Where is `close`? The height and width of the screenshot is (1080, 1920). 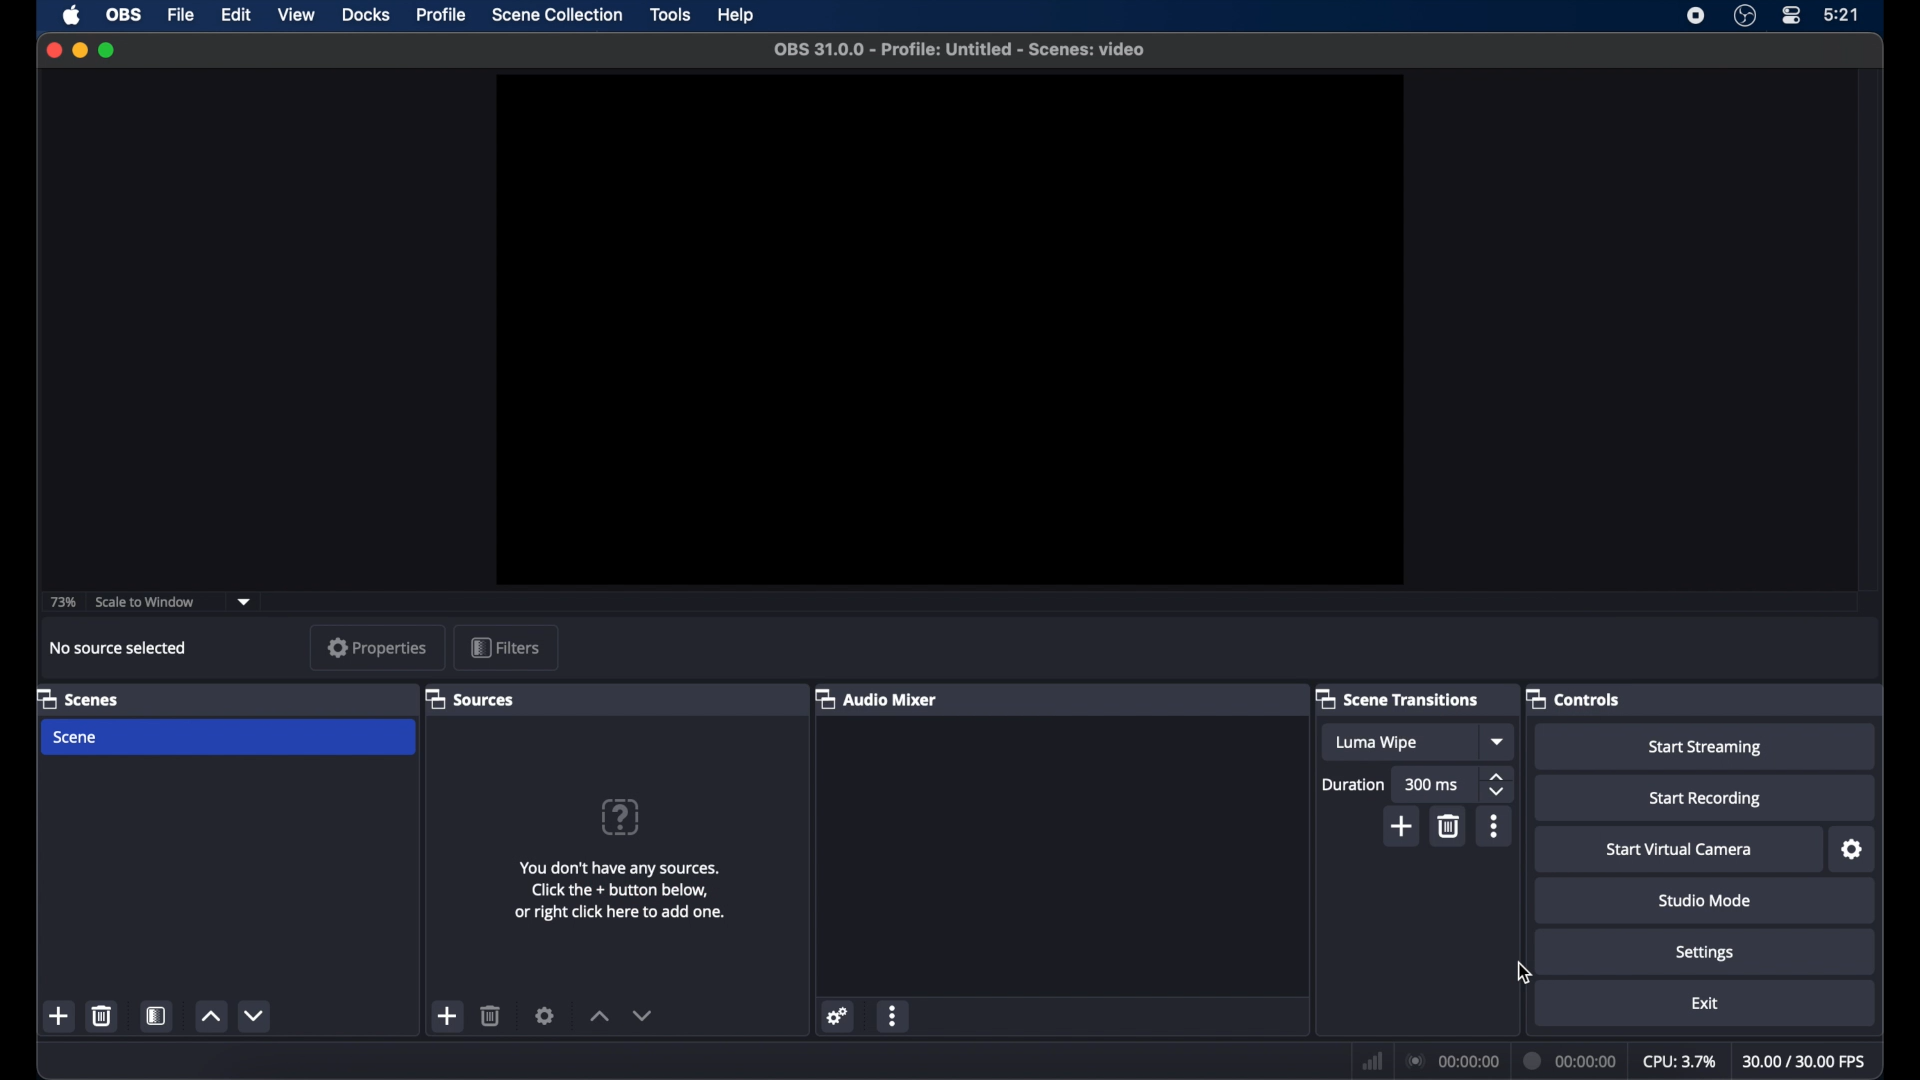 close is located at coordinates (54, 48).